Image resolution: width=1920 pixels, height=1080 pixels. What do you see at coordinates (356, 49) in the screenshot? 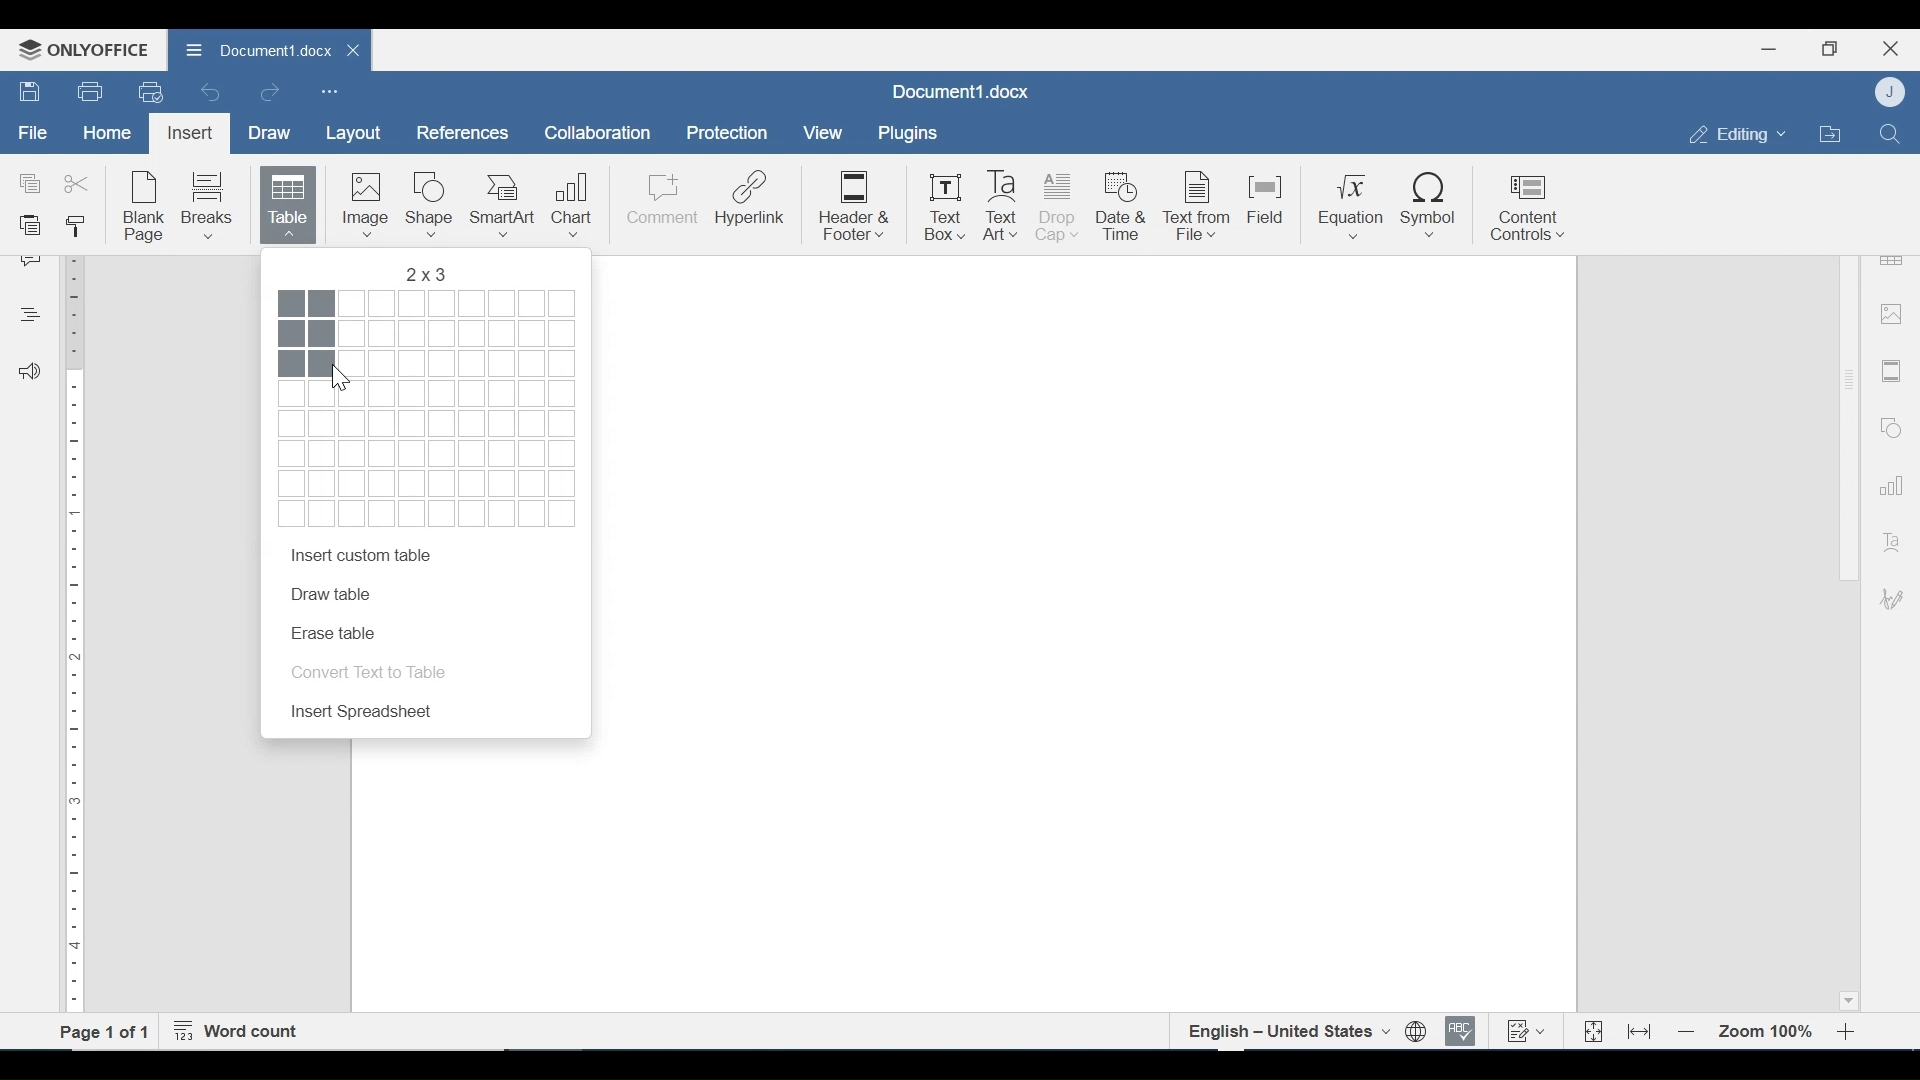
I see `close` at bounding box center [356, 49].